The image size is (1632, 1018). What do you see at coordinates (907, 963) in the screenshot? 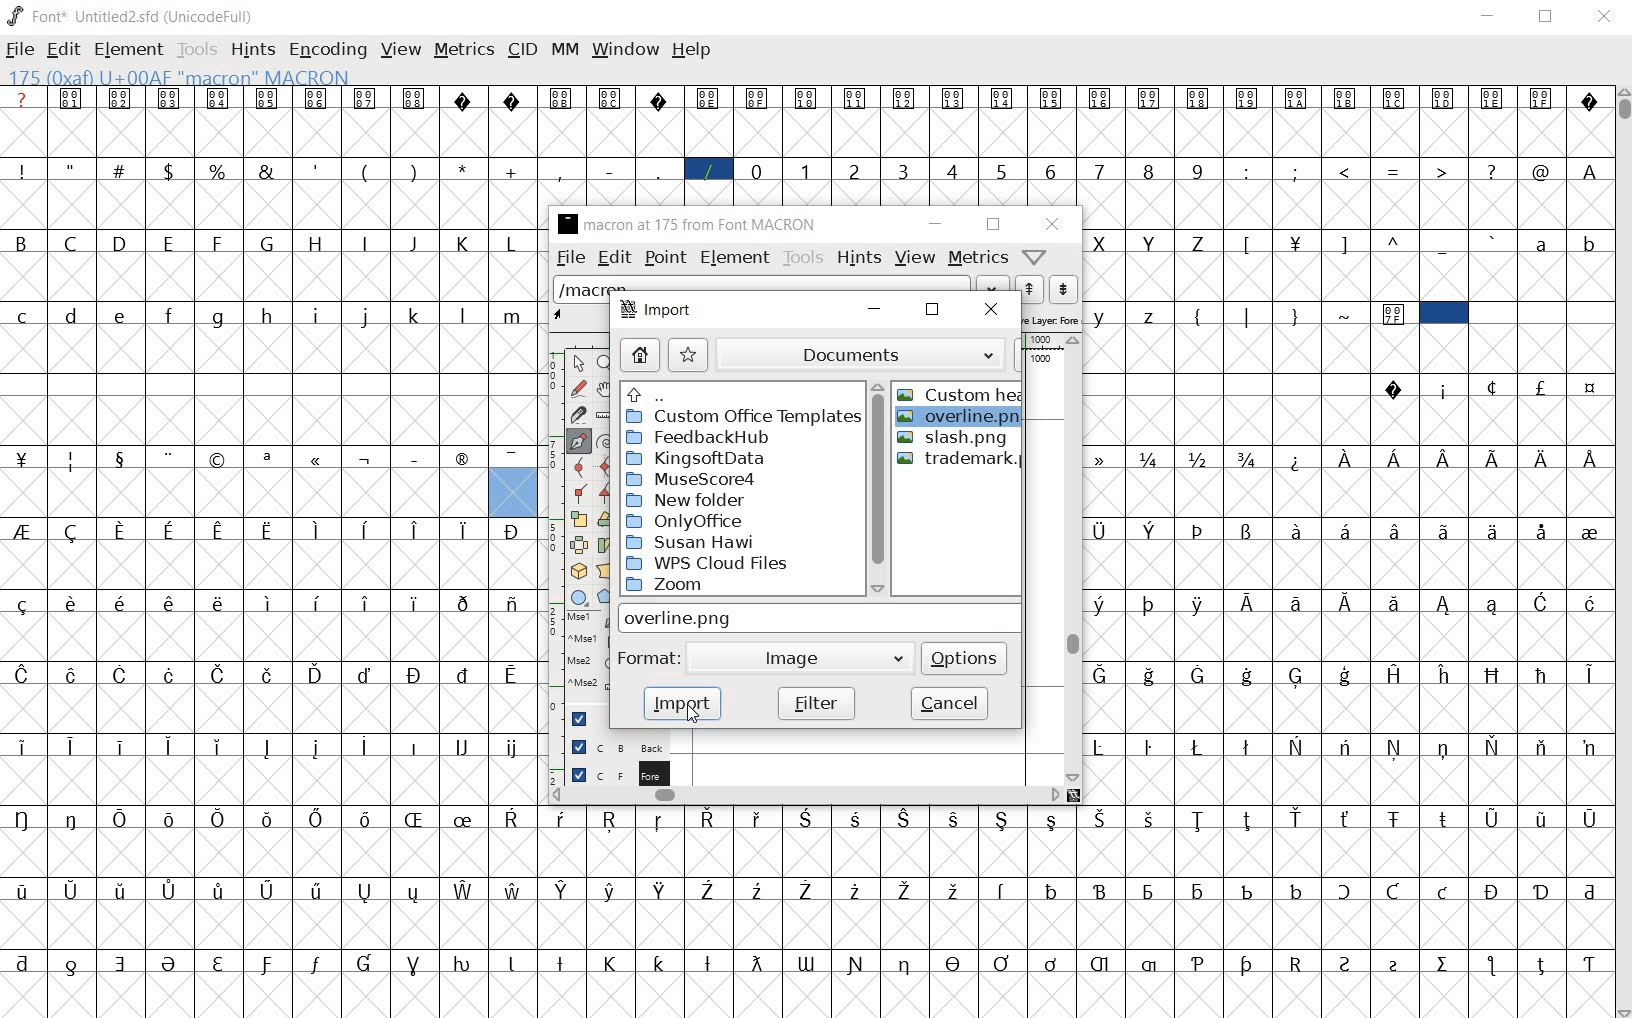
I see `Symbol` at bounding box center [907, 963].